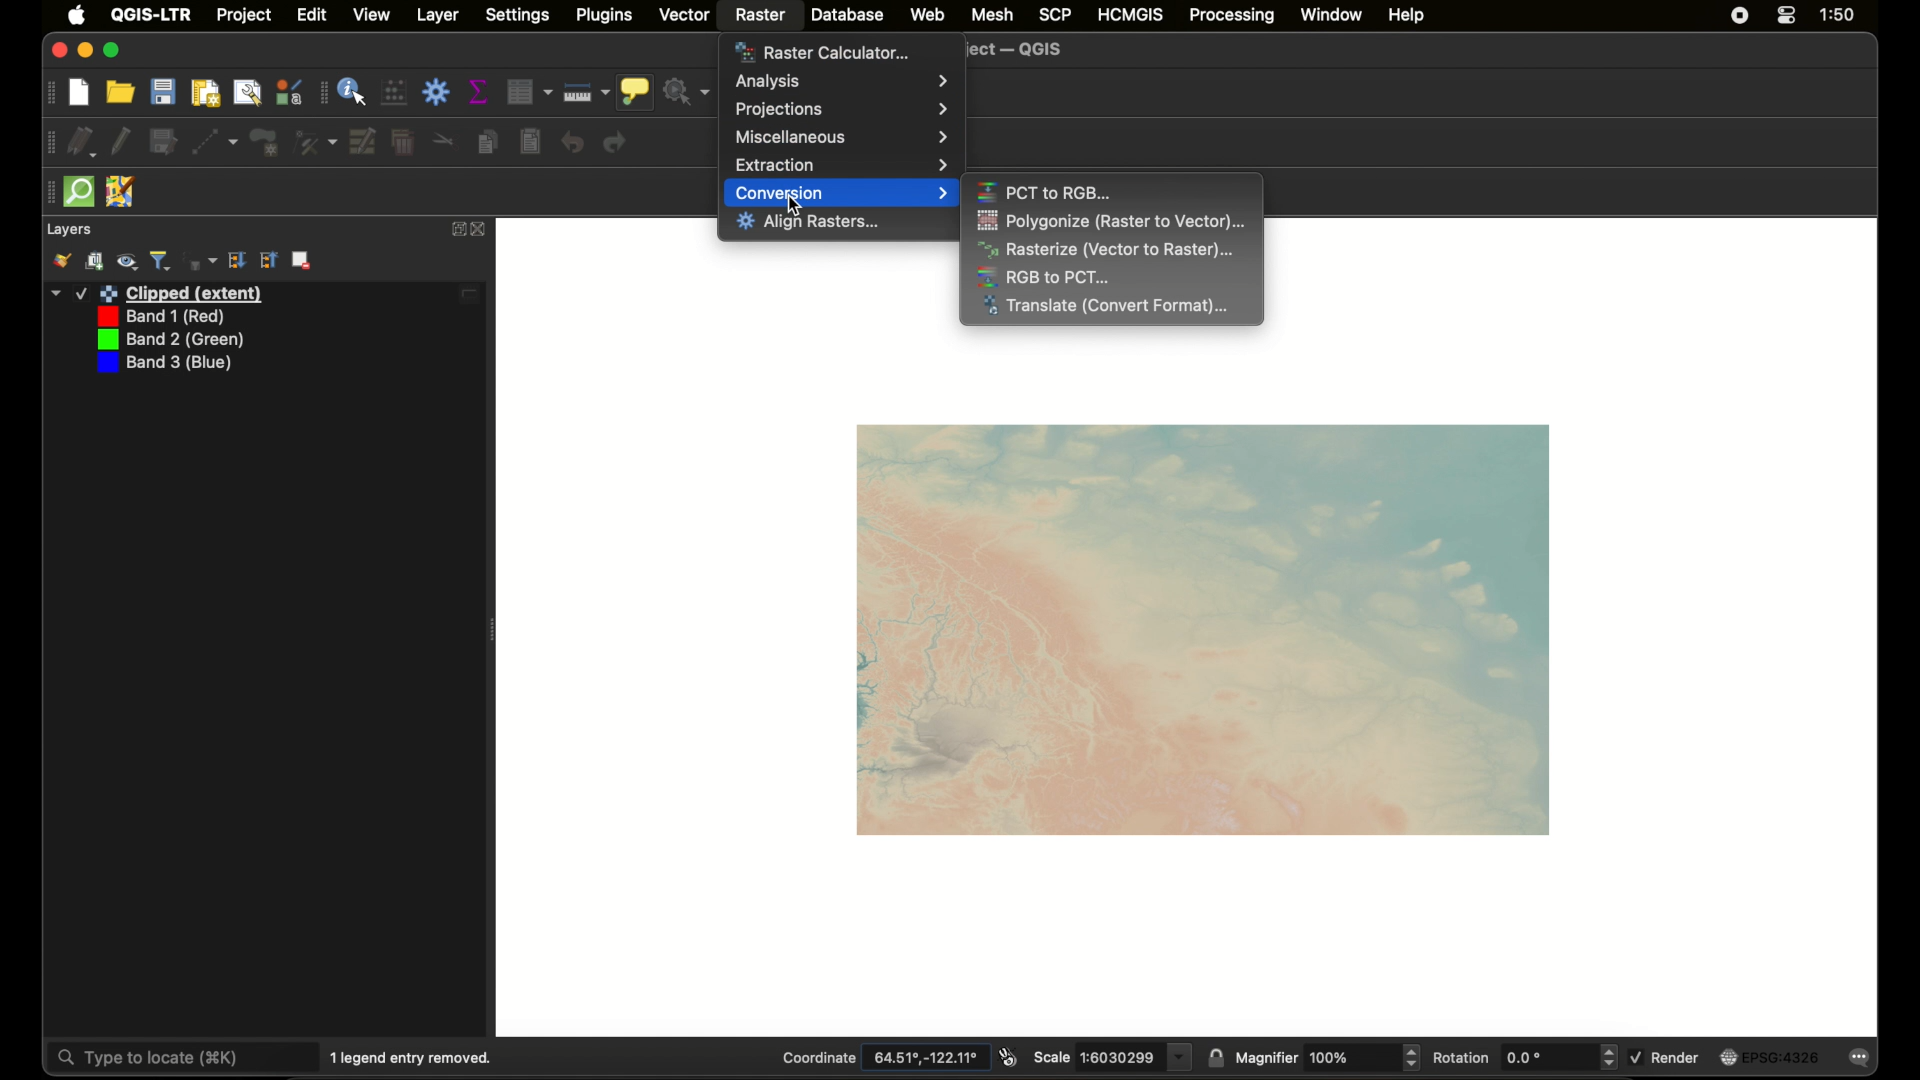  What do you see at coordinates (929, 14) in the screenshot?
I see `web` at bounding box center [929, 14].